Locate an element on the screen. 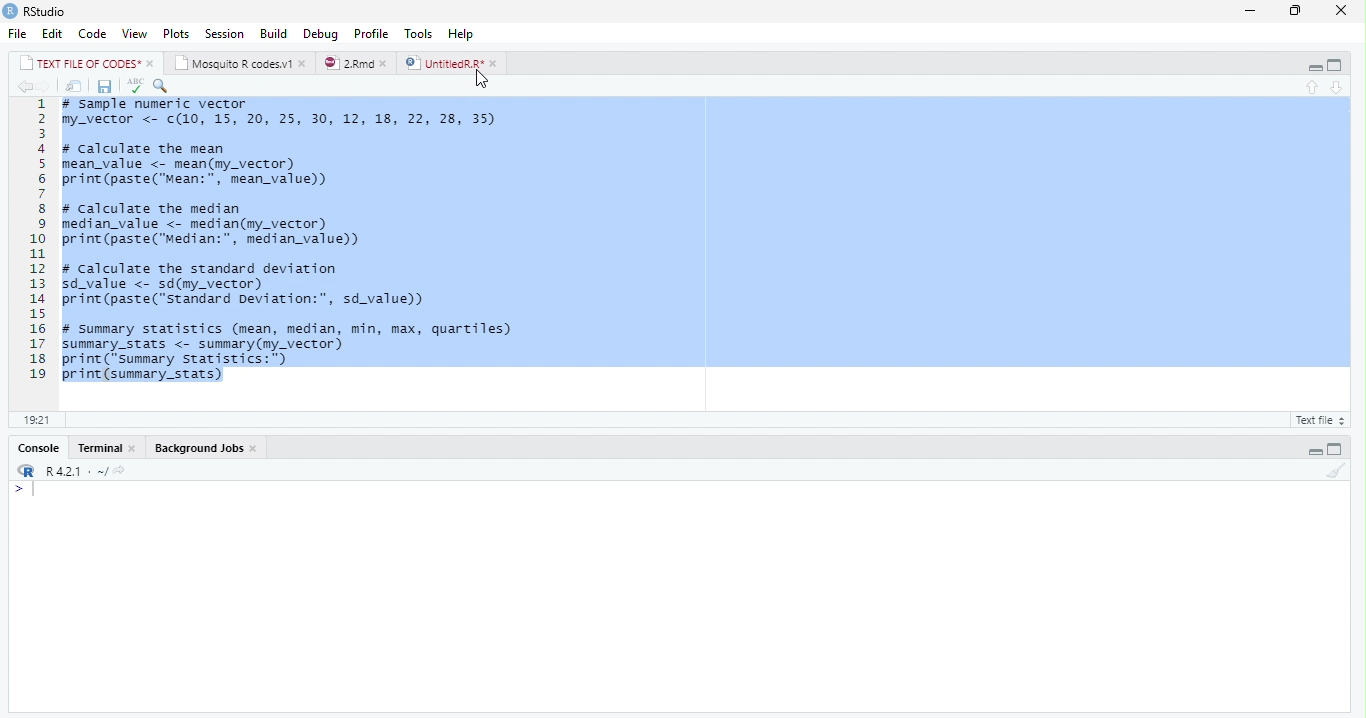 The image size is (1366, 718). file is located at coordinates (18, 33).